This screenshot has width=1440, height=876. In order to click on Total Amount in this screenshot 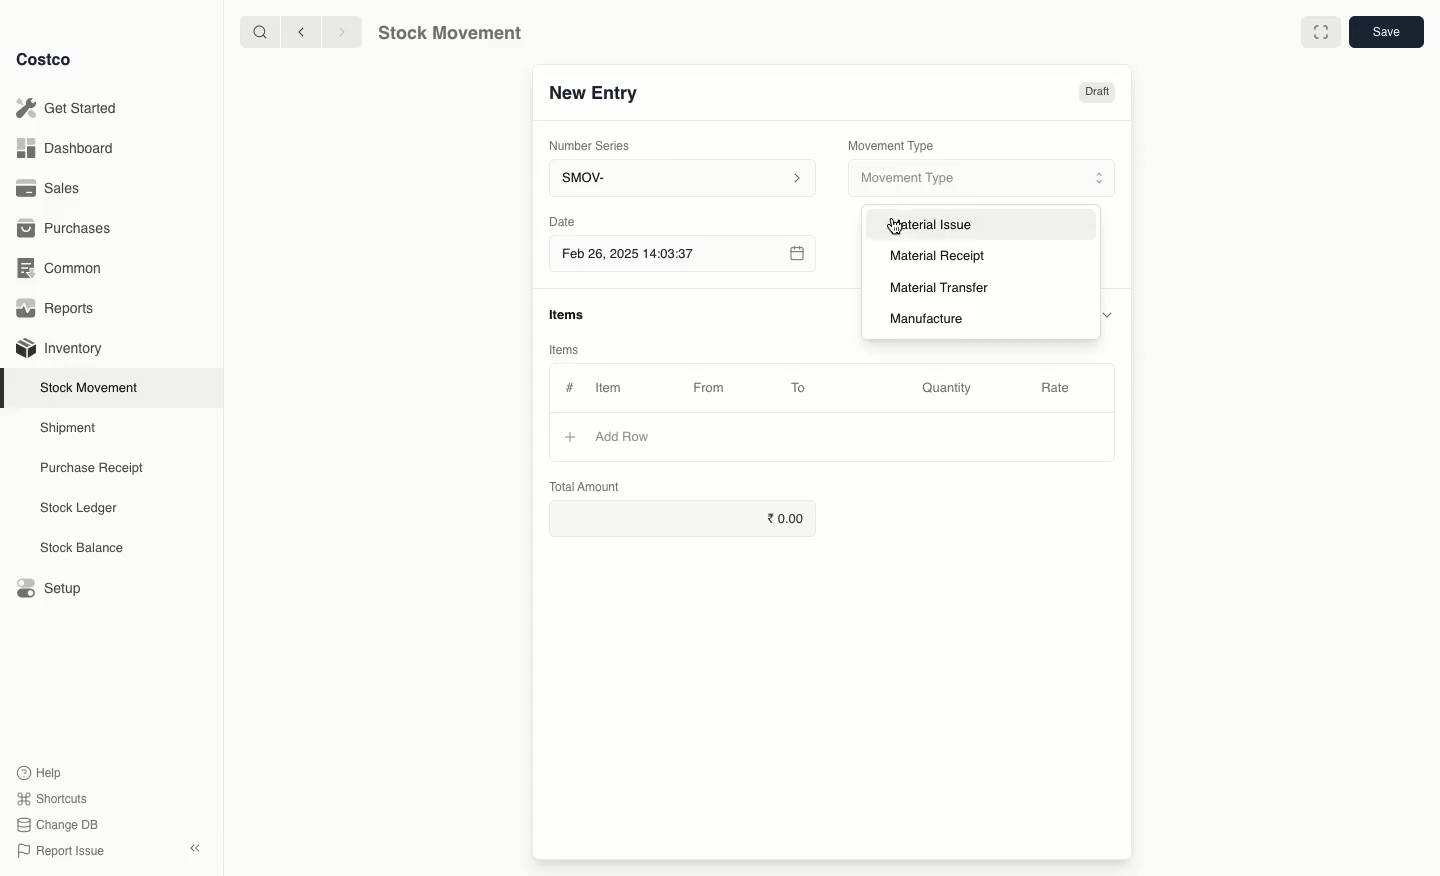, I will do `click(586, 486)`.